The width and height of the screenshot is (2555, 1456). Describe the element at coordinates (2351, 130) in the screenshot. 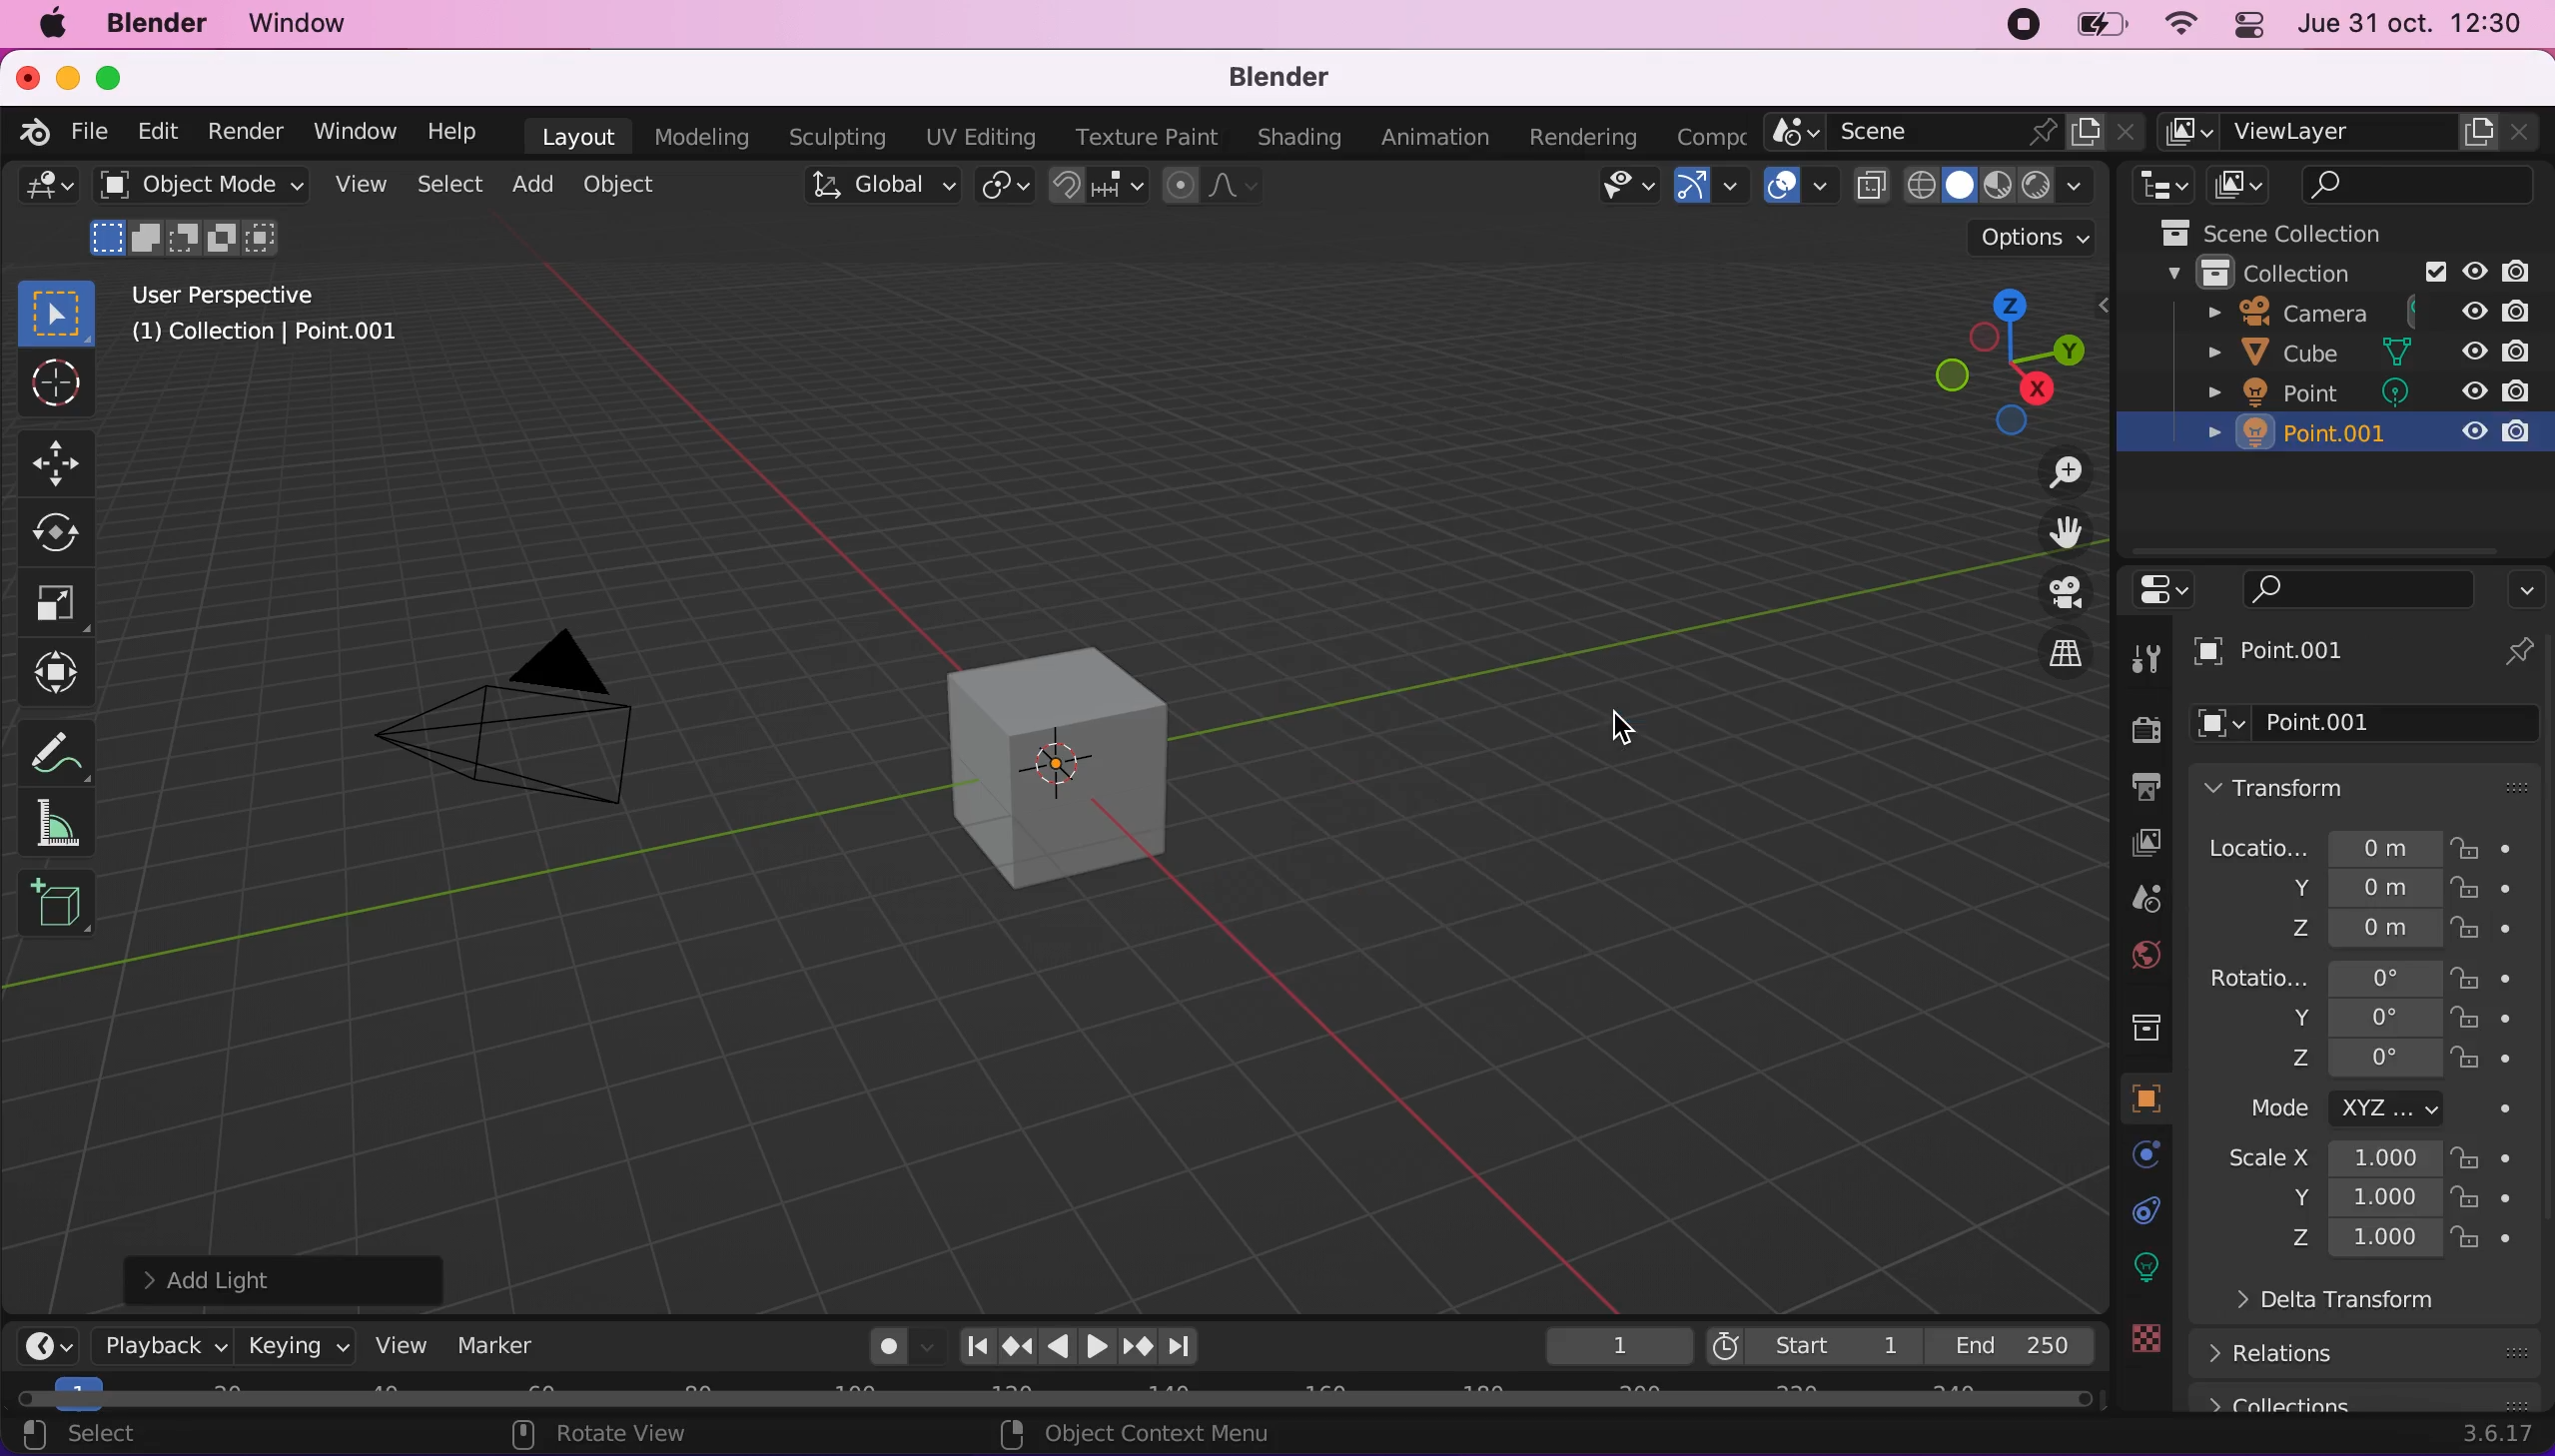

I see `view layer` at that location.